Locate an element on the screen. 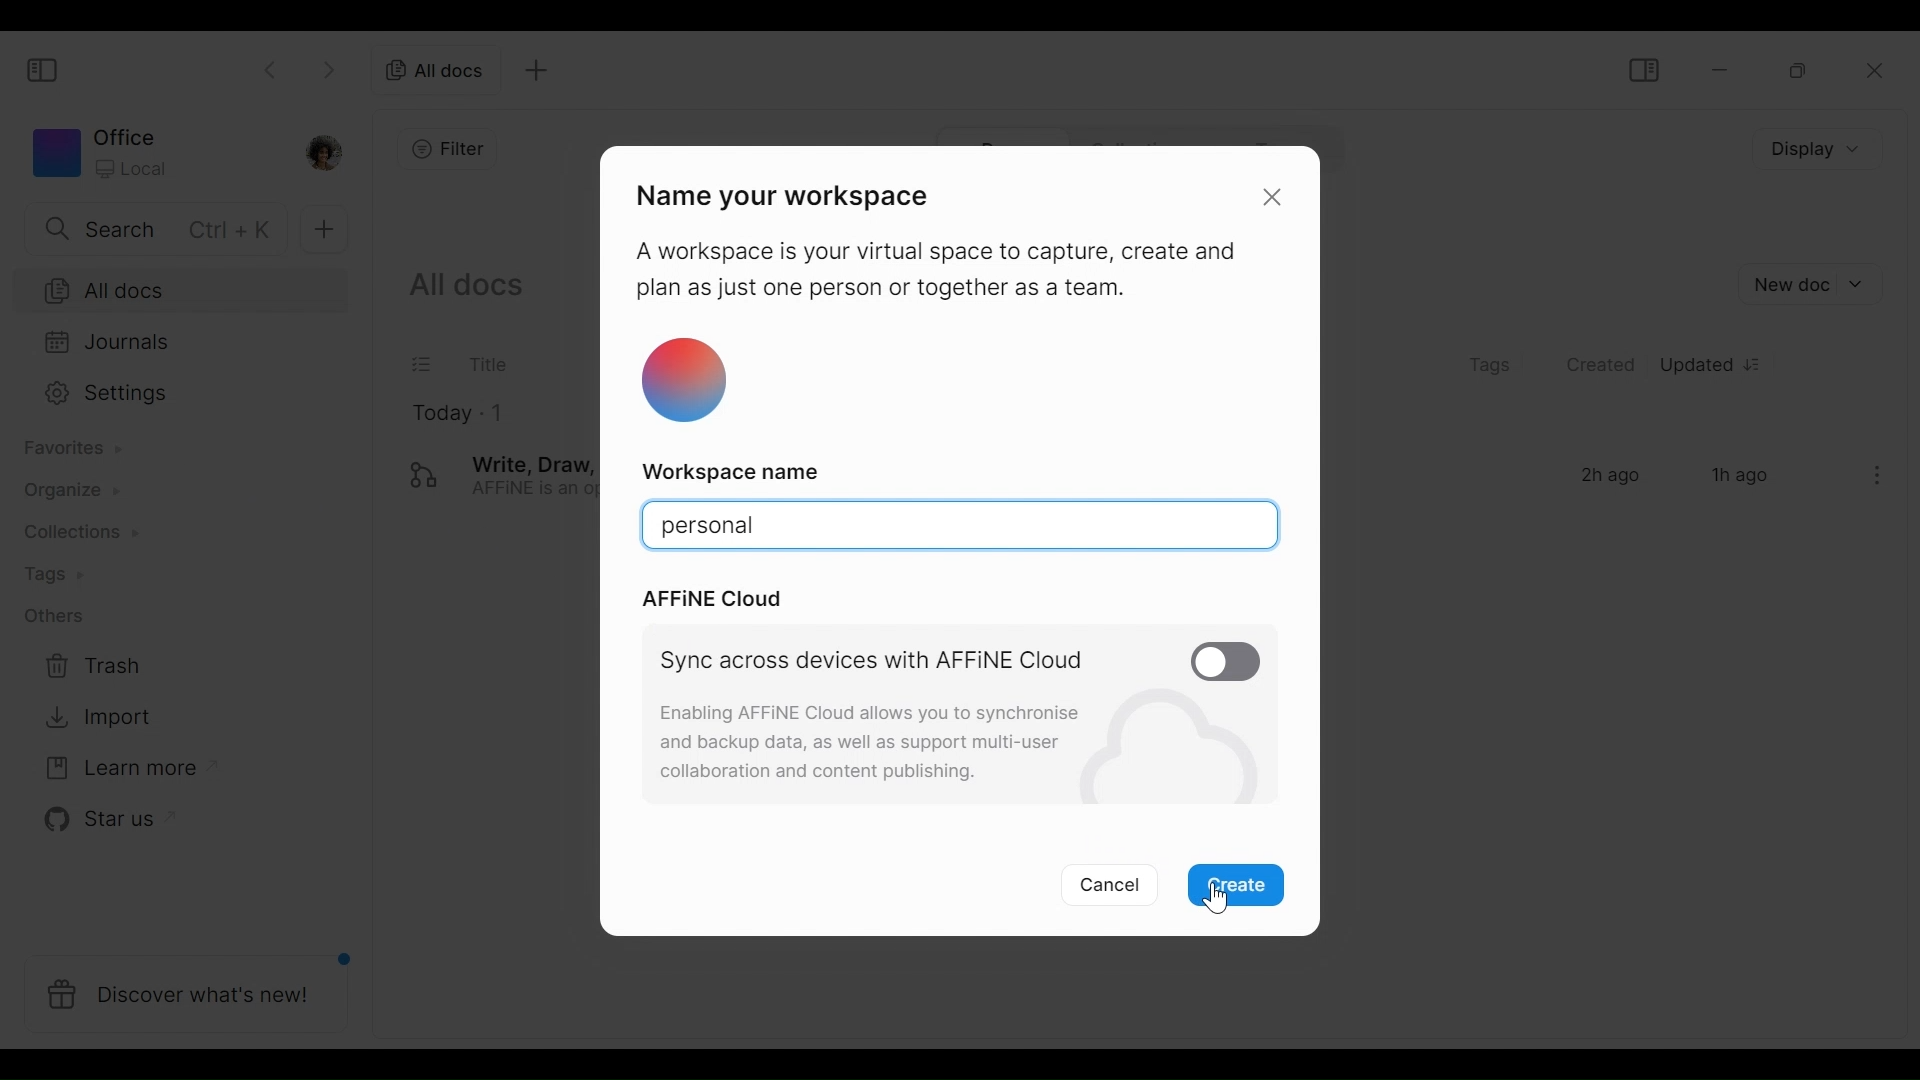  Created is located at coordinates (1603, 366).